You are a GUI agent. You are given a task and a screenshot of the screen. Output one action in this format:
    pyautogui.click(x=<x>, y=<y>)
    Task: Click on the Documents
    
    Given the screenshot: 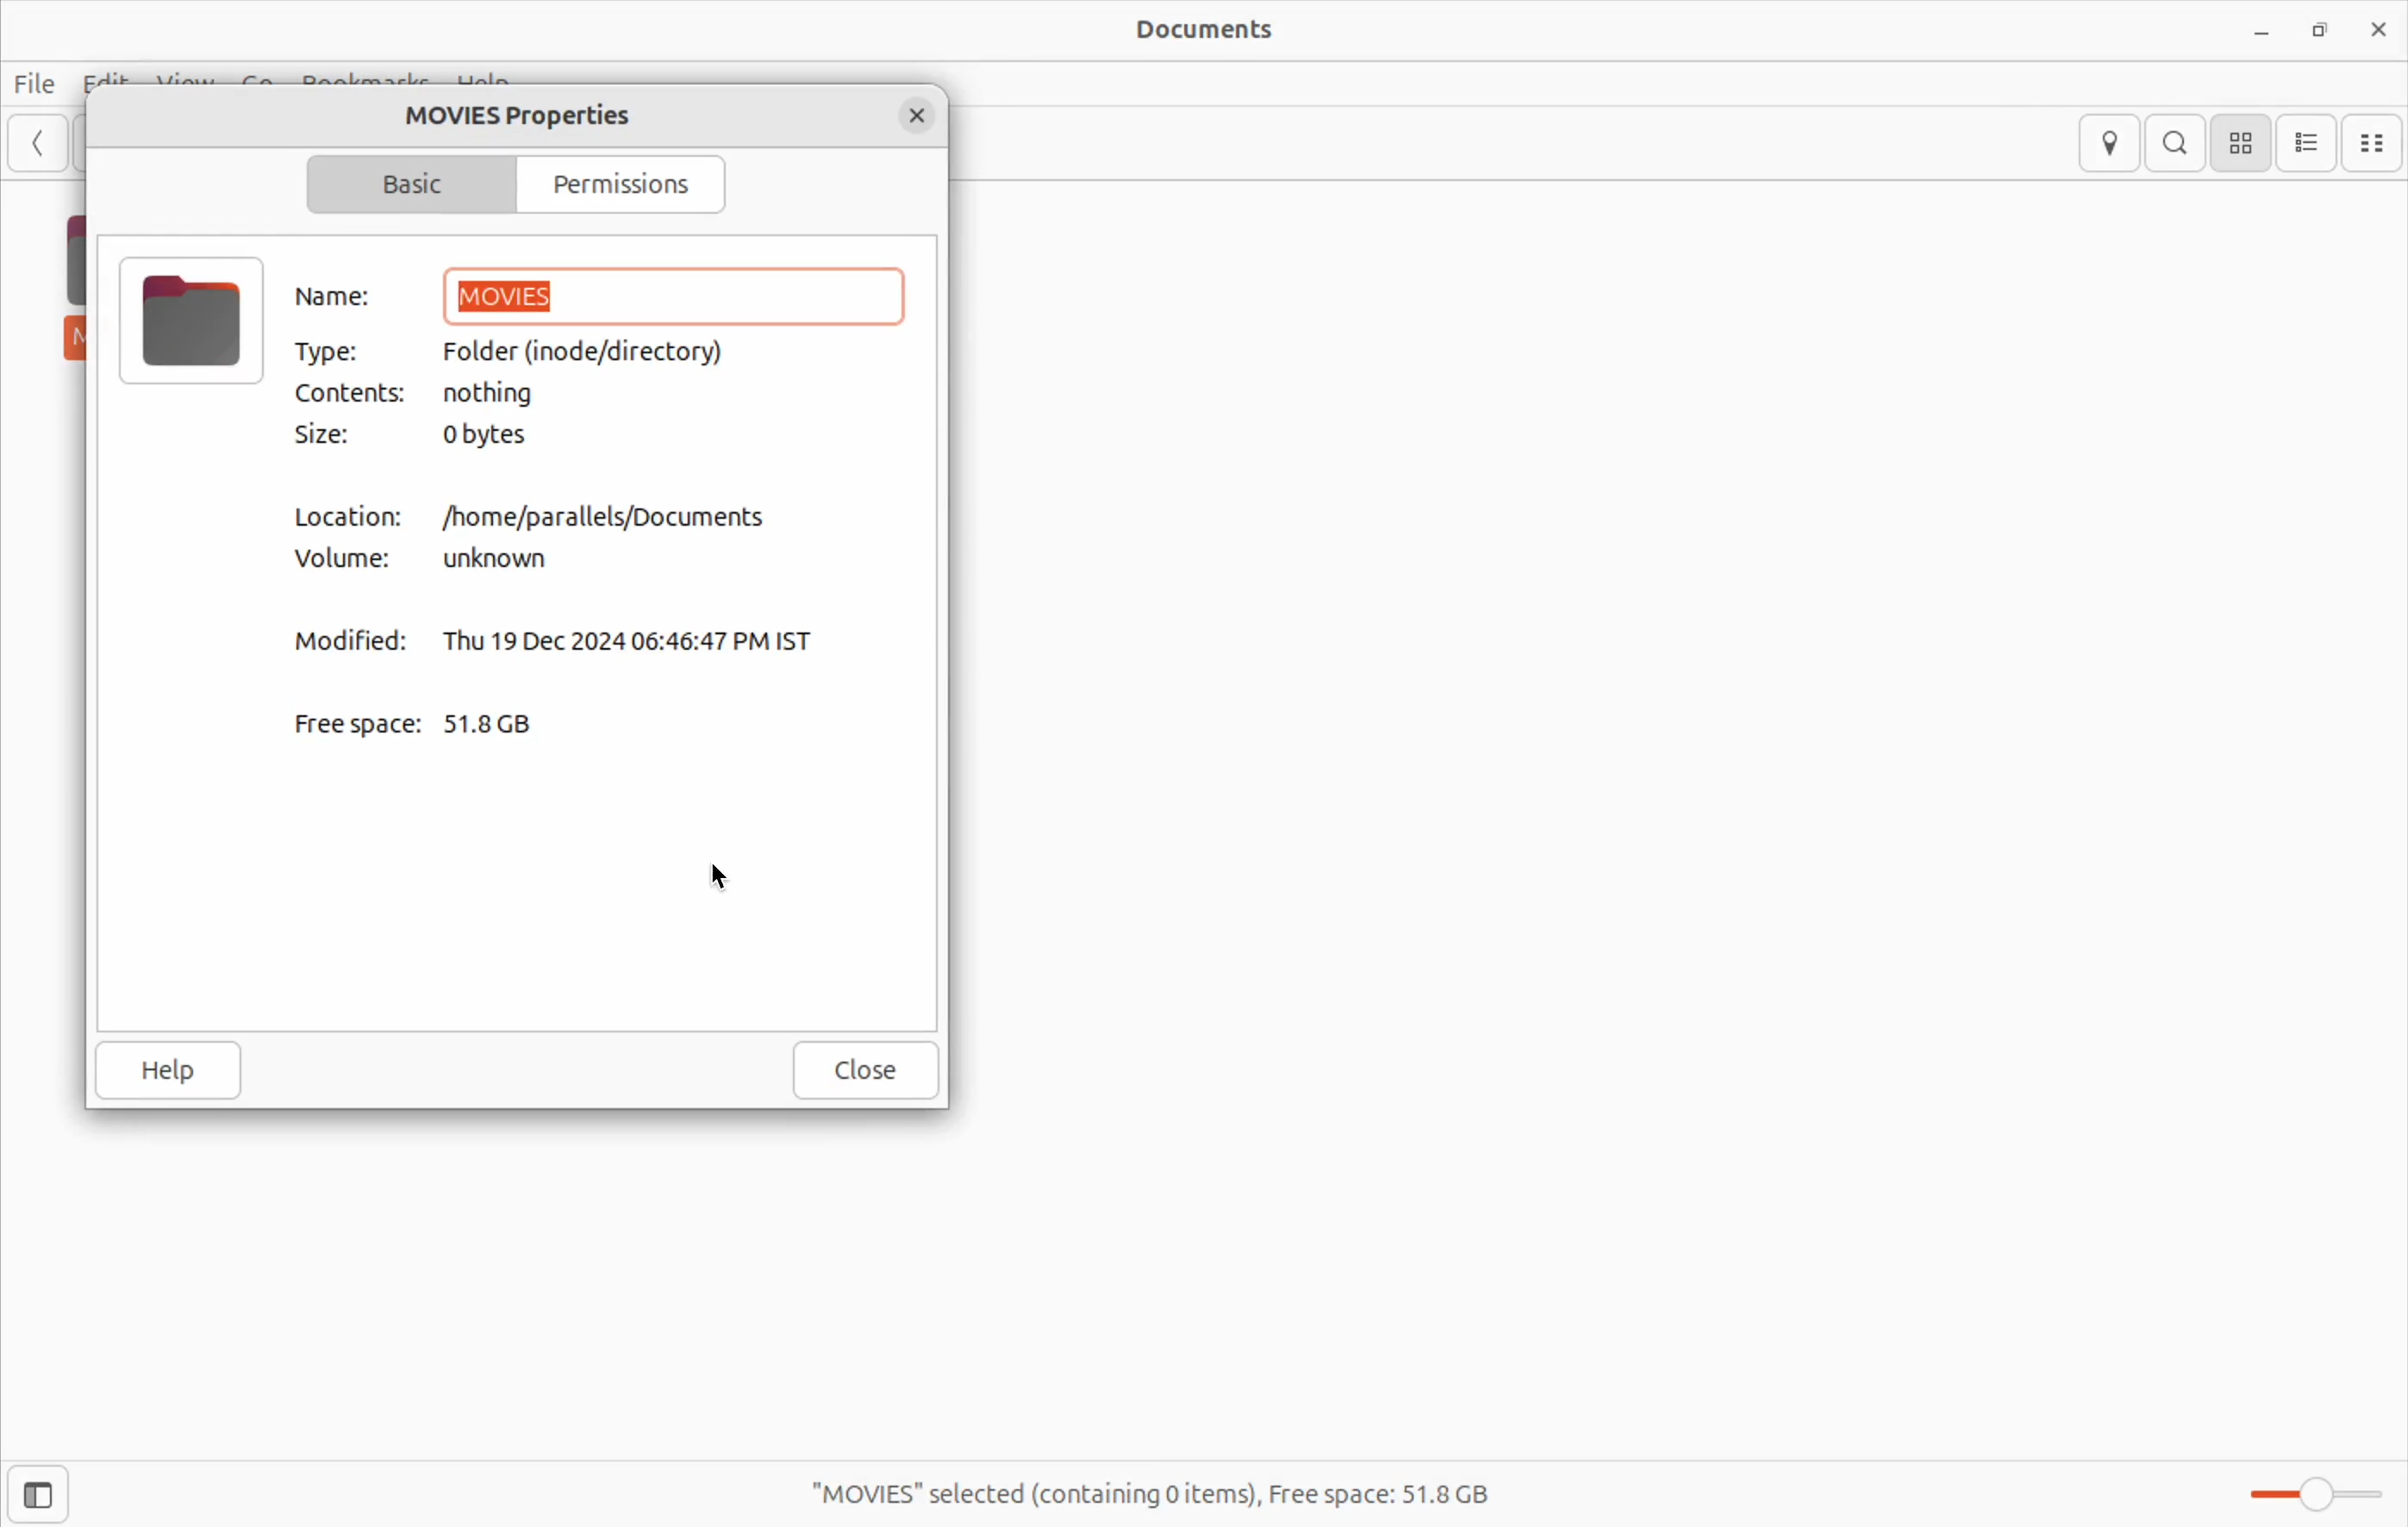 What is the action you would take?
    pyautogui.click(x=1197, y=31)
    